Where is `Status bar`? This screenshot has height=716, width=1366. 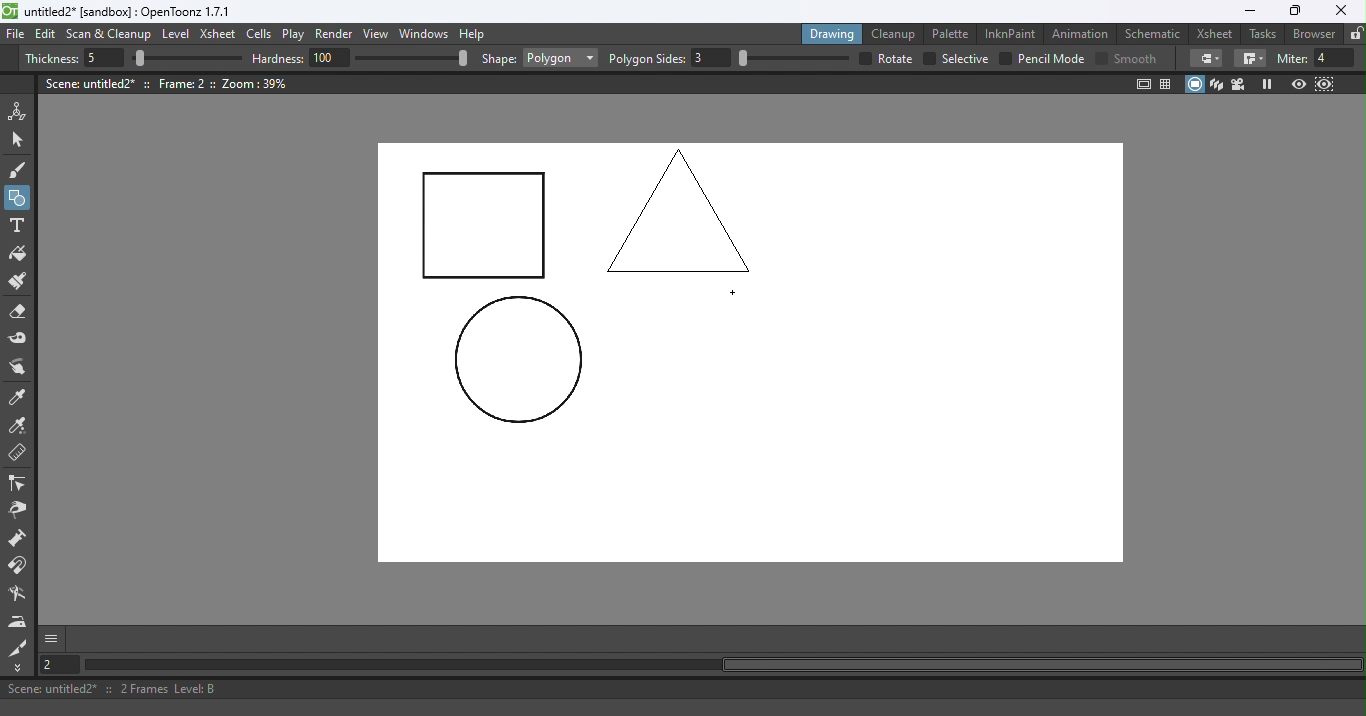 Status bar is located at coordinates (683, 689).